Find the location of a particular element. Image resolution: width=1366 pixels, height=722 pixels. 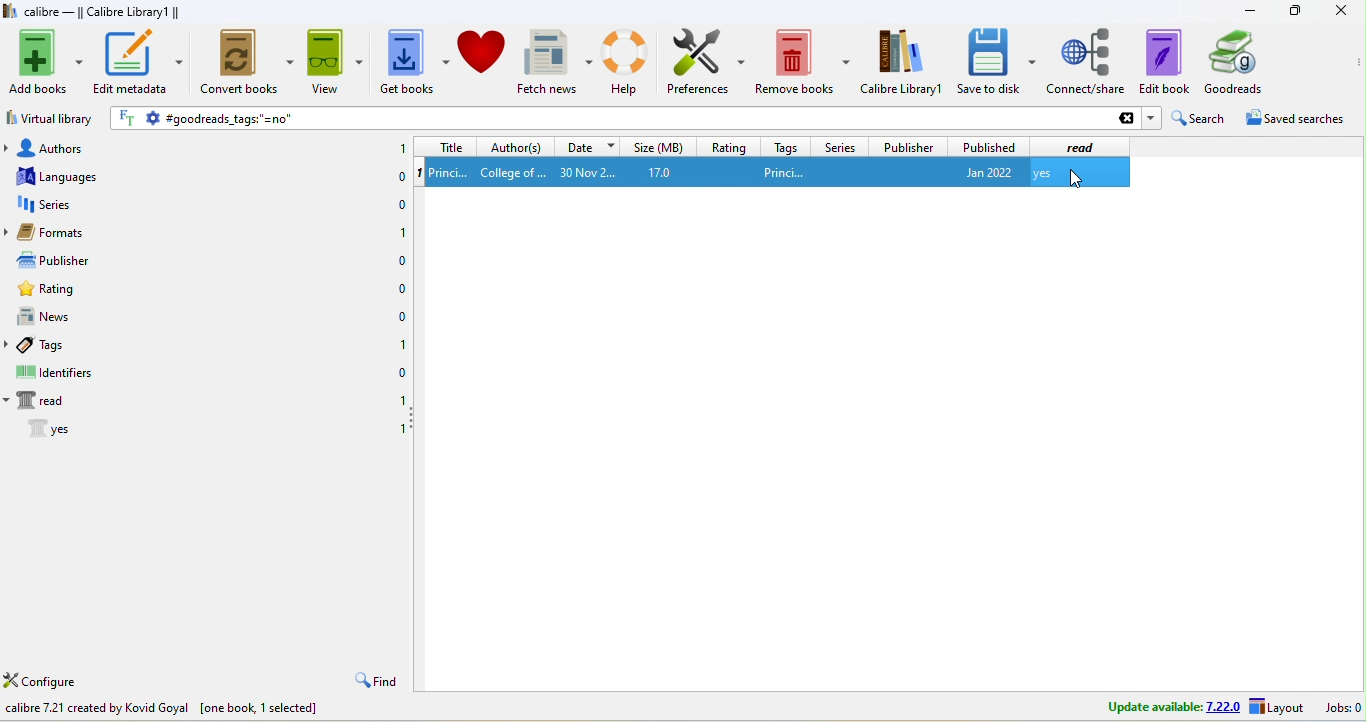

goodreads tags ''=no'' is located at coordinates (652, 118).